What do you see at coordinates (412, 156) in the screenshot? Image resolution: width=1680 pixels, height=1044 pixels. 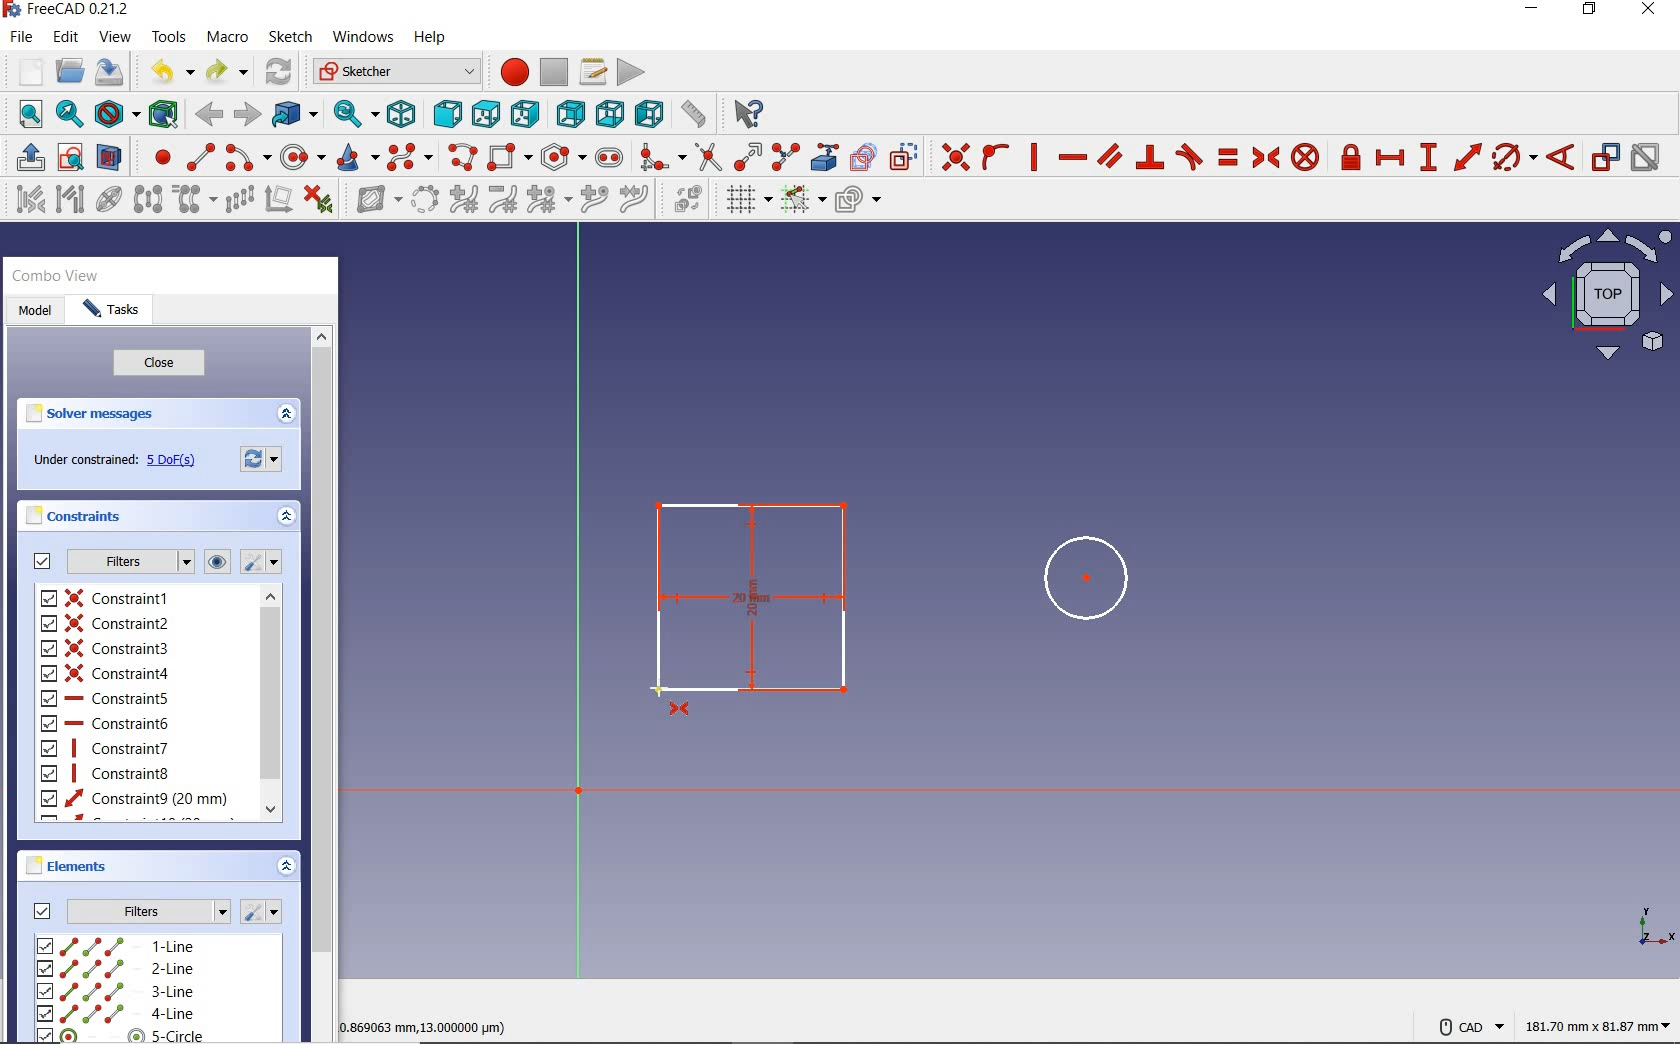 I see `create B-spline` at bounding box center [412, 156].